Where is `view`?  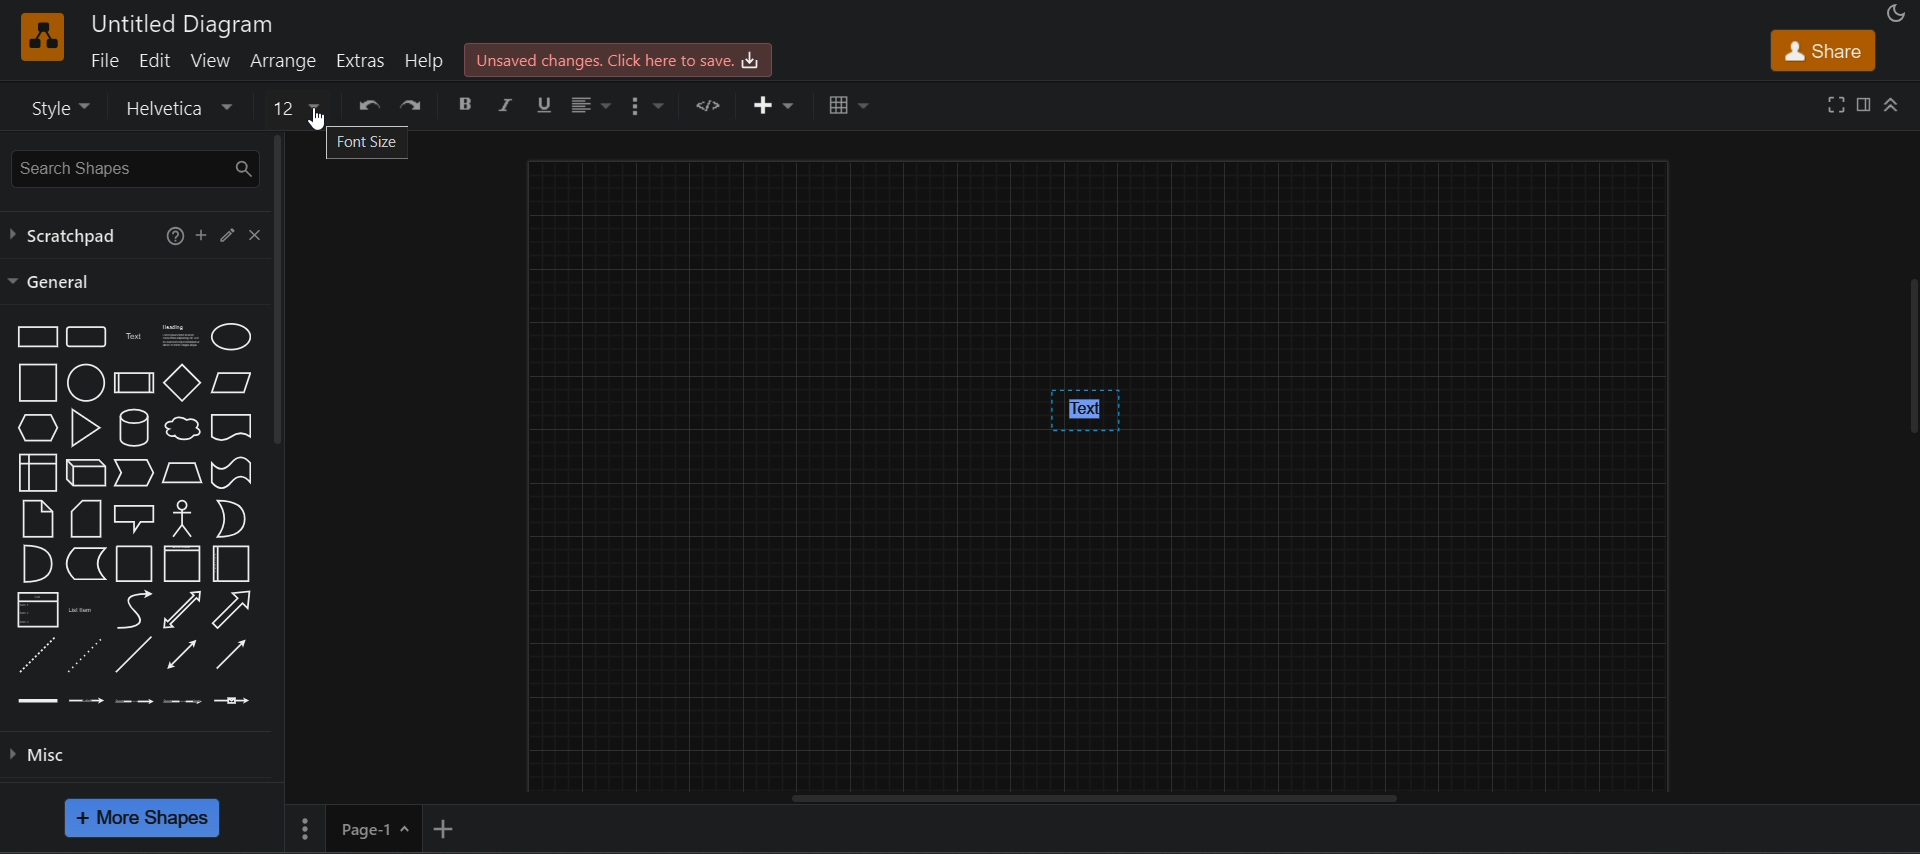 view is located at coordinates (211, 60).